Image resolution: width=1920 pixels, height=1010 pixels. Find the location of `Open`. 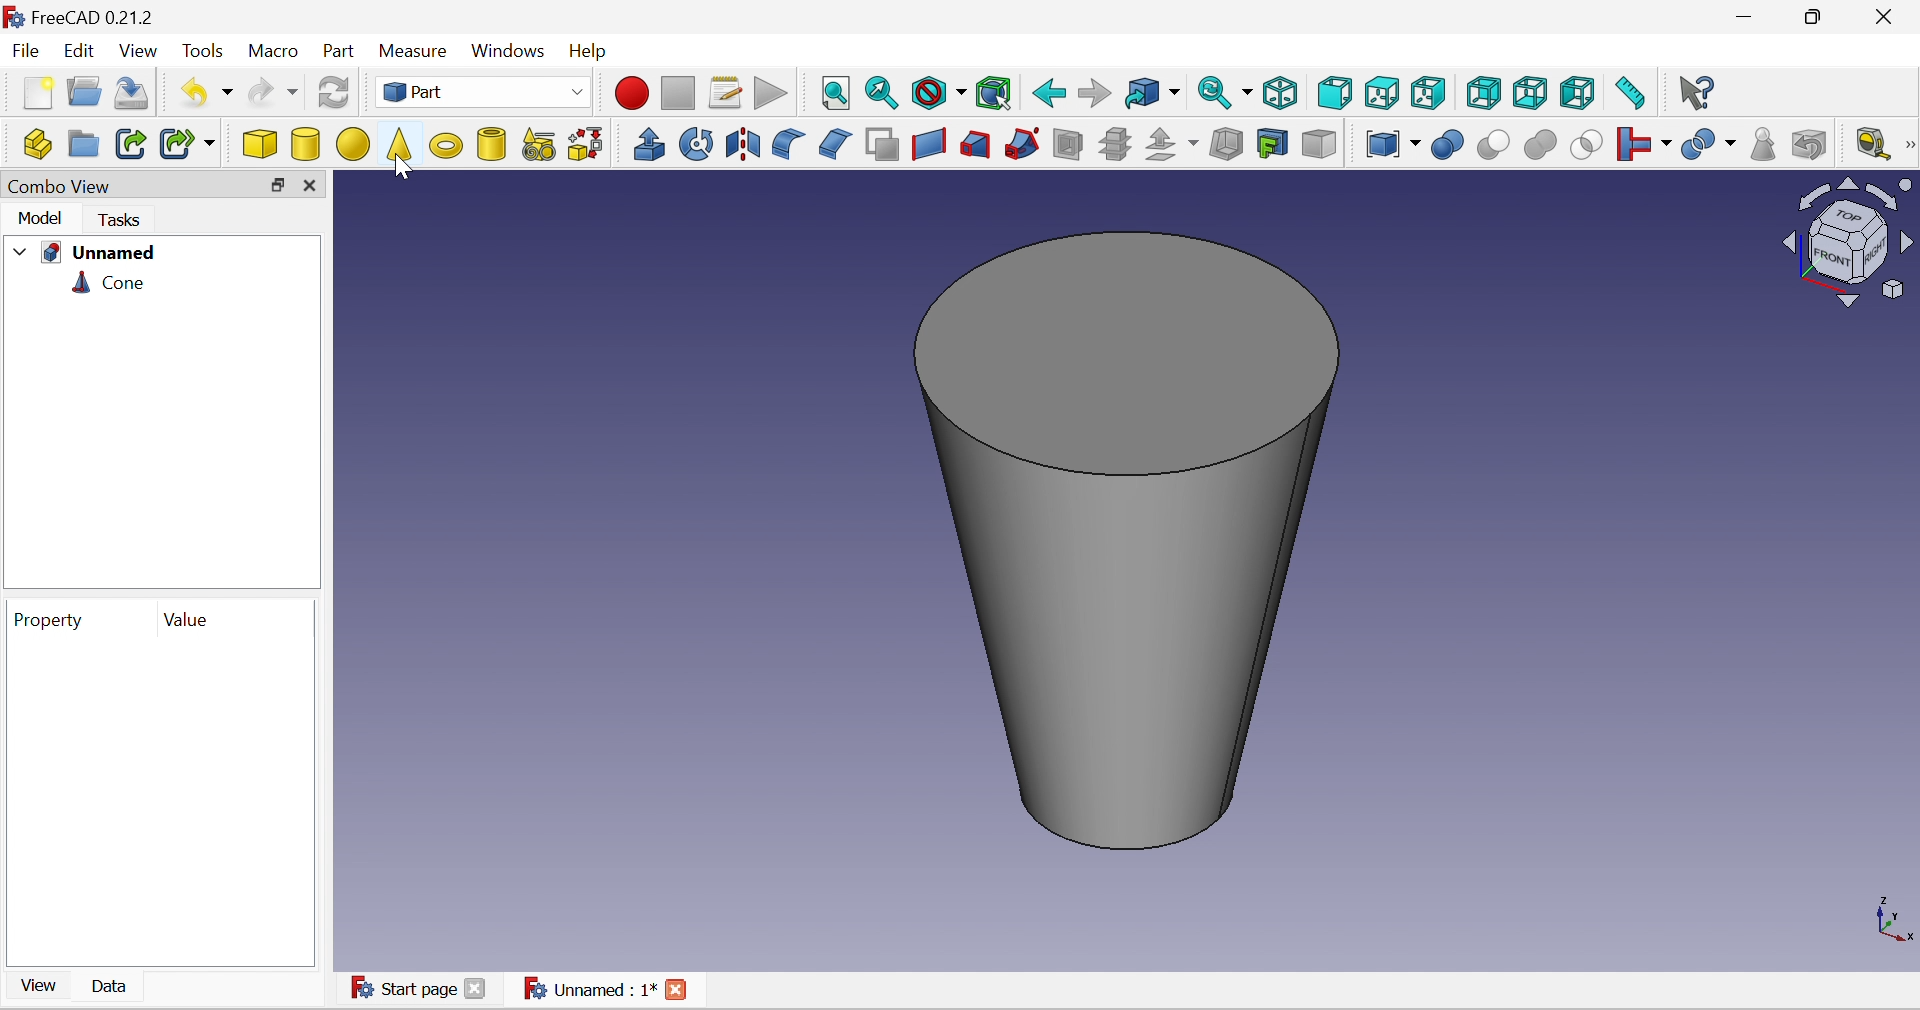

Open is located at coordinates (87, 92).